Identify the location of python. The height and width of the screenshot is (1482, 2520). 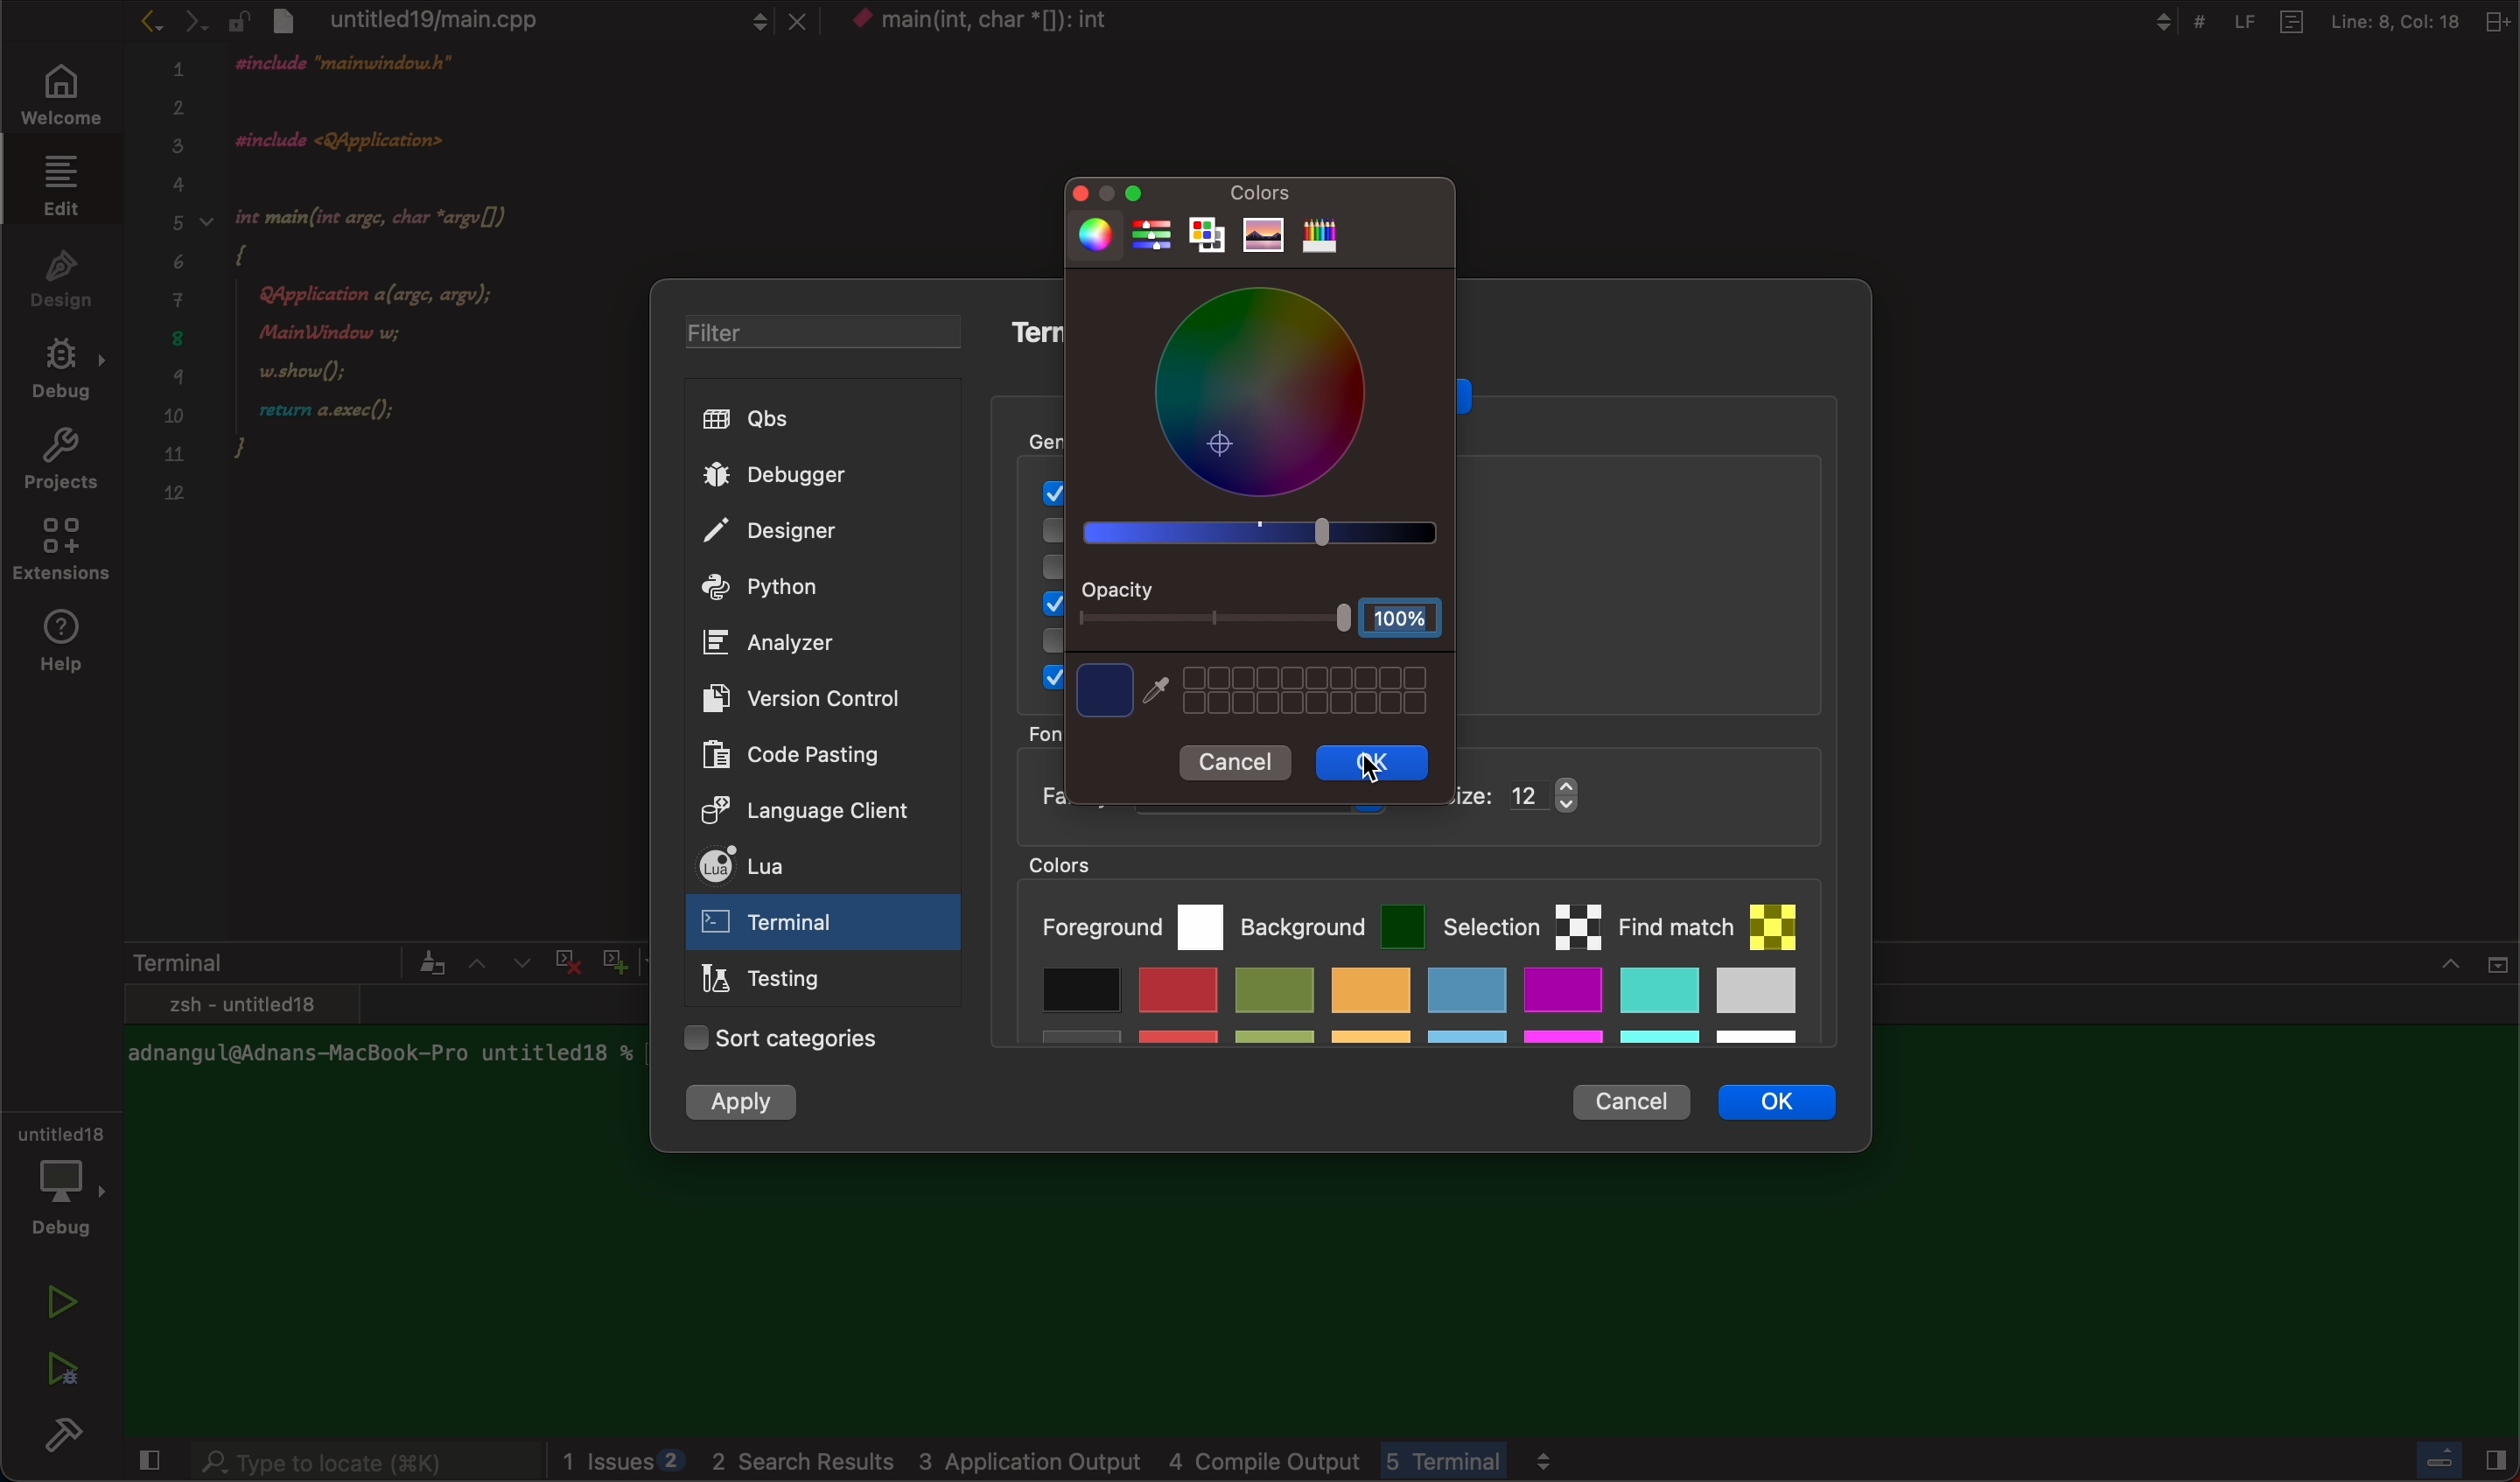
(804, 589).